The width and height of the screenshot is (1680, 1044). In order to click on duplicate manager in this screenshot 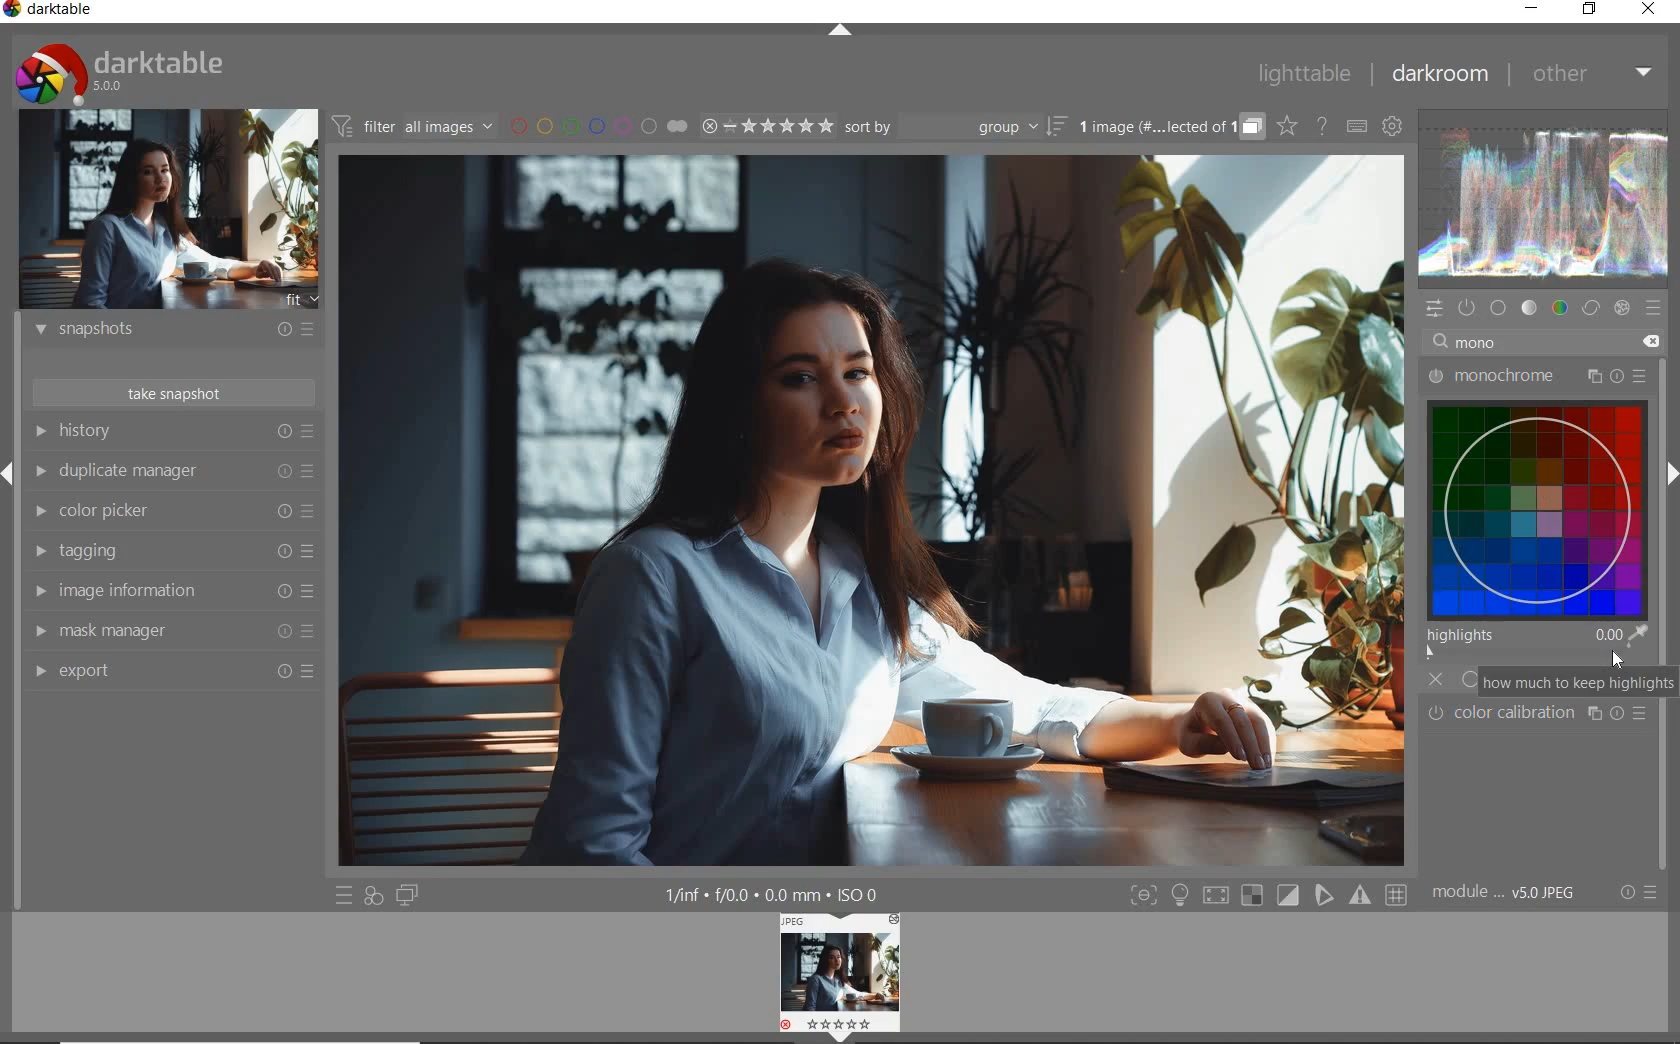, I will do `click(173, 473)`.